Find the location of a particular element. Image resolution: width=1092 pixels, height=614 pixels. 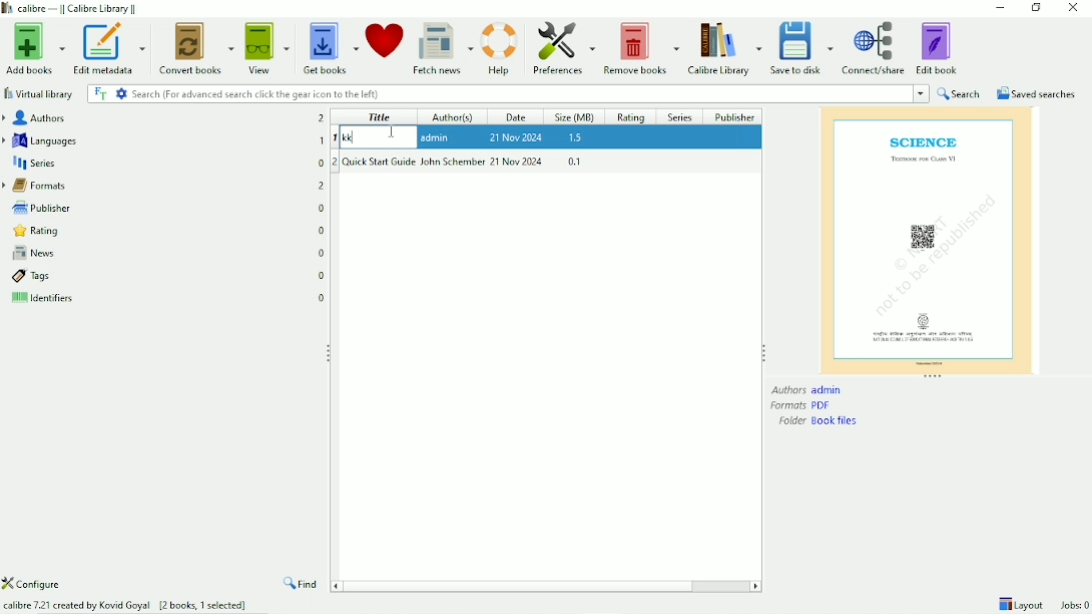

Title is located at coordinates (379, 117).